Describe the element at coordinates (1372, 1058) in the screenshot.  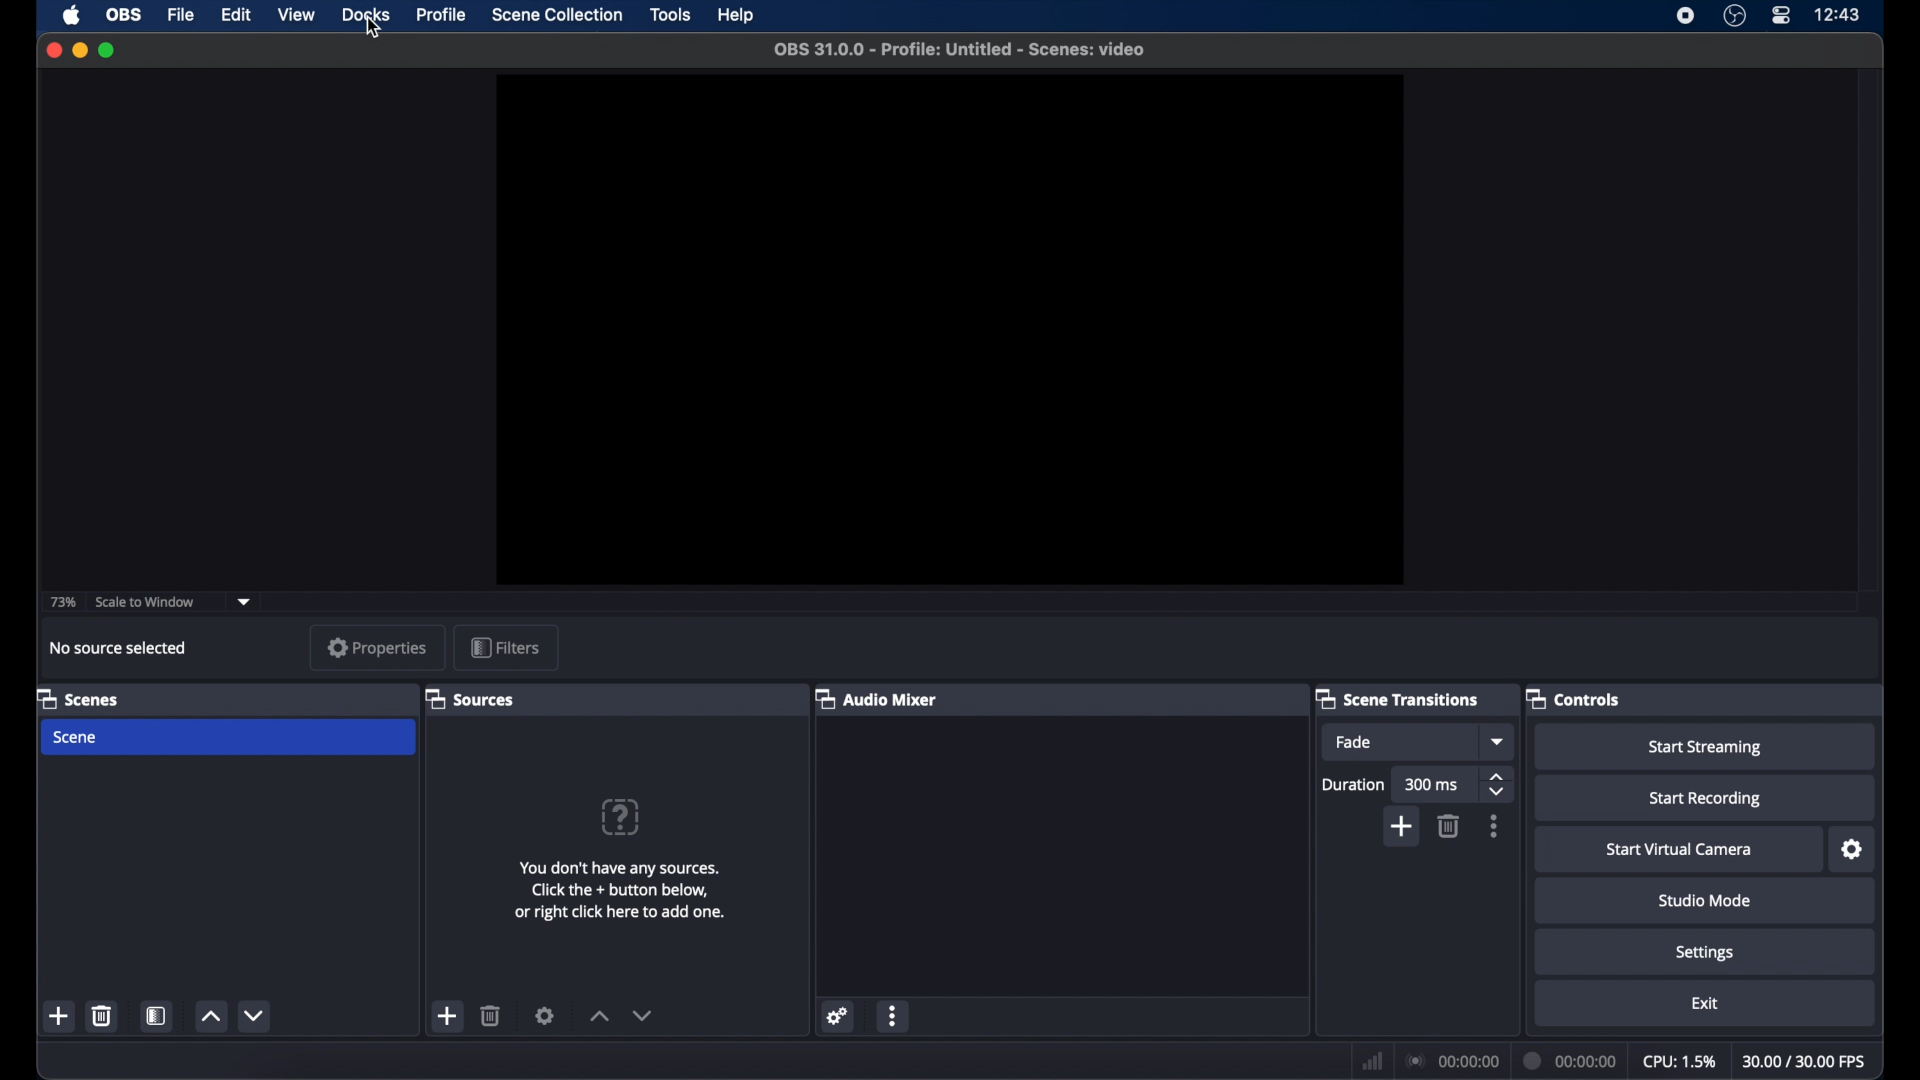
I see `network` at that location.